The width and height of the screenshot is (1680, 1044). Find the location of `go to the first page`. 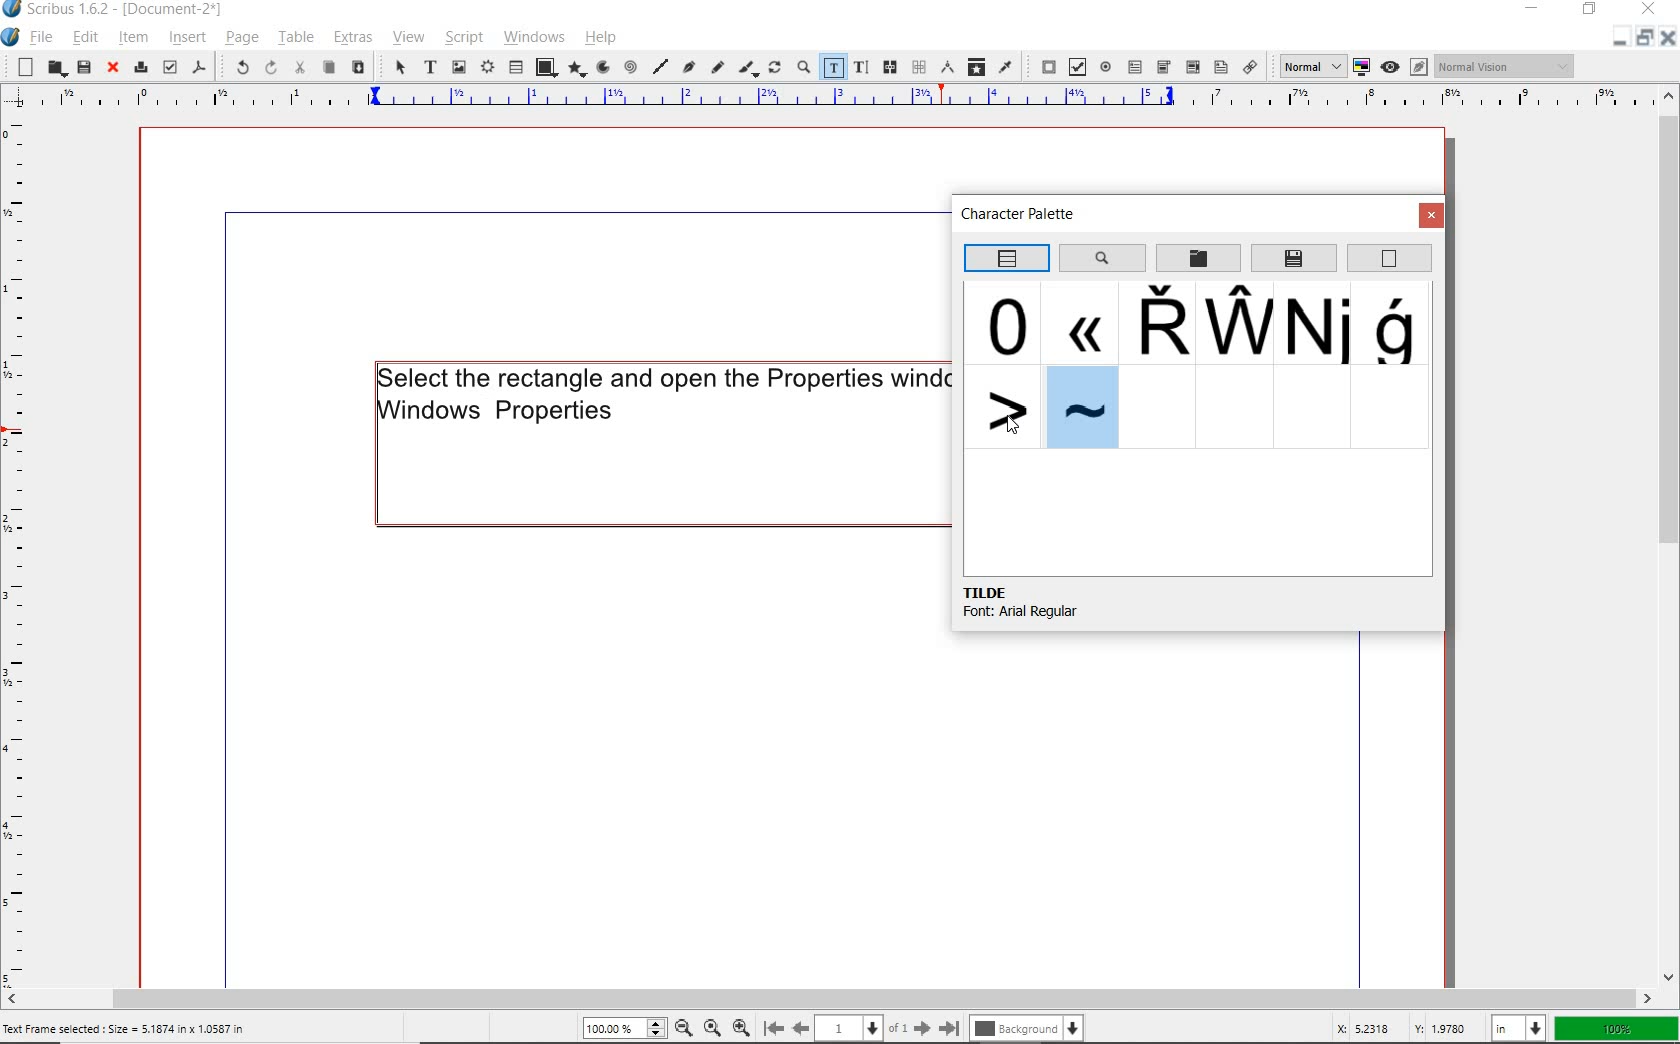

go to the first page is located at coordinates (772, 1027).